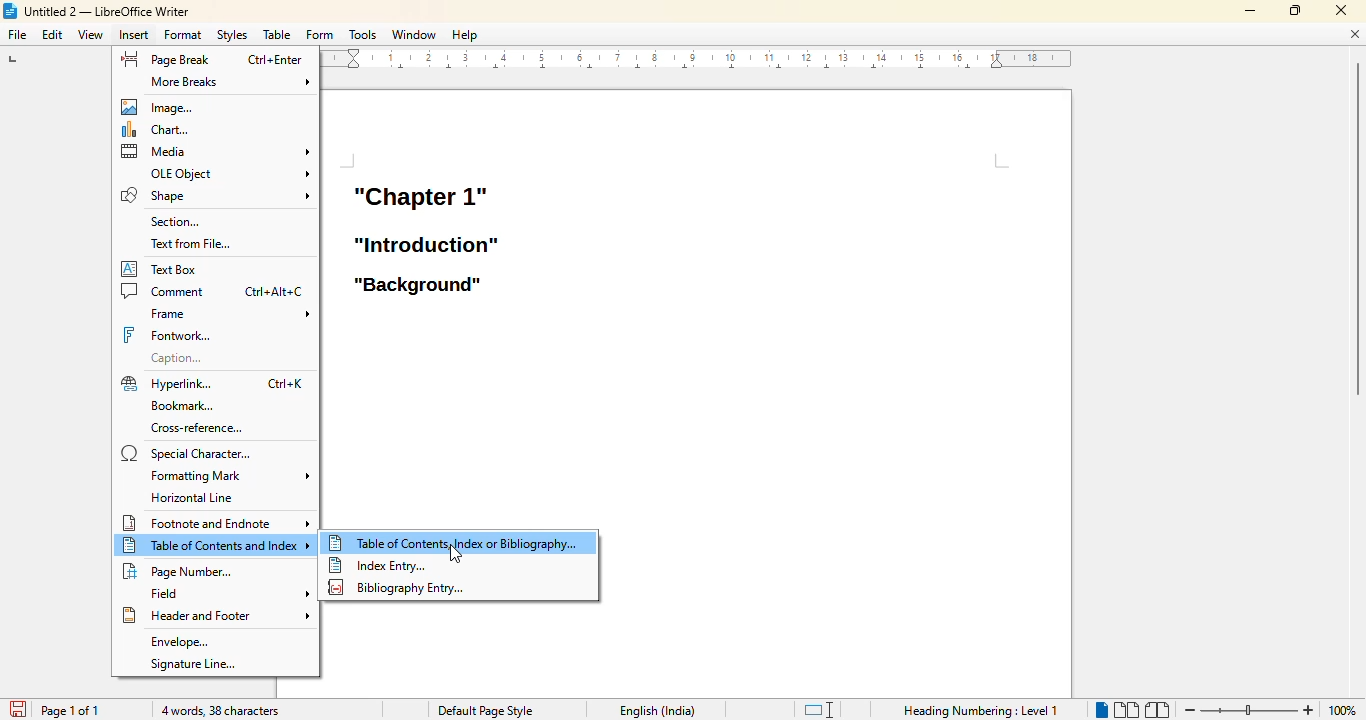 This screenshot has width=1366, height=720. I want to click on heading numbering: level 1, so click(981, 711).